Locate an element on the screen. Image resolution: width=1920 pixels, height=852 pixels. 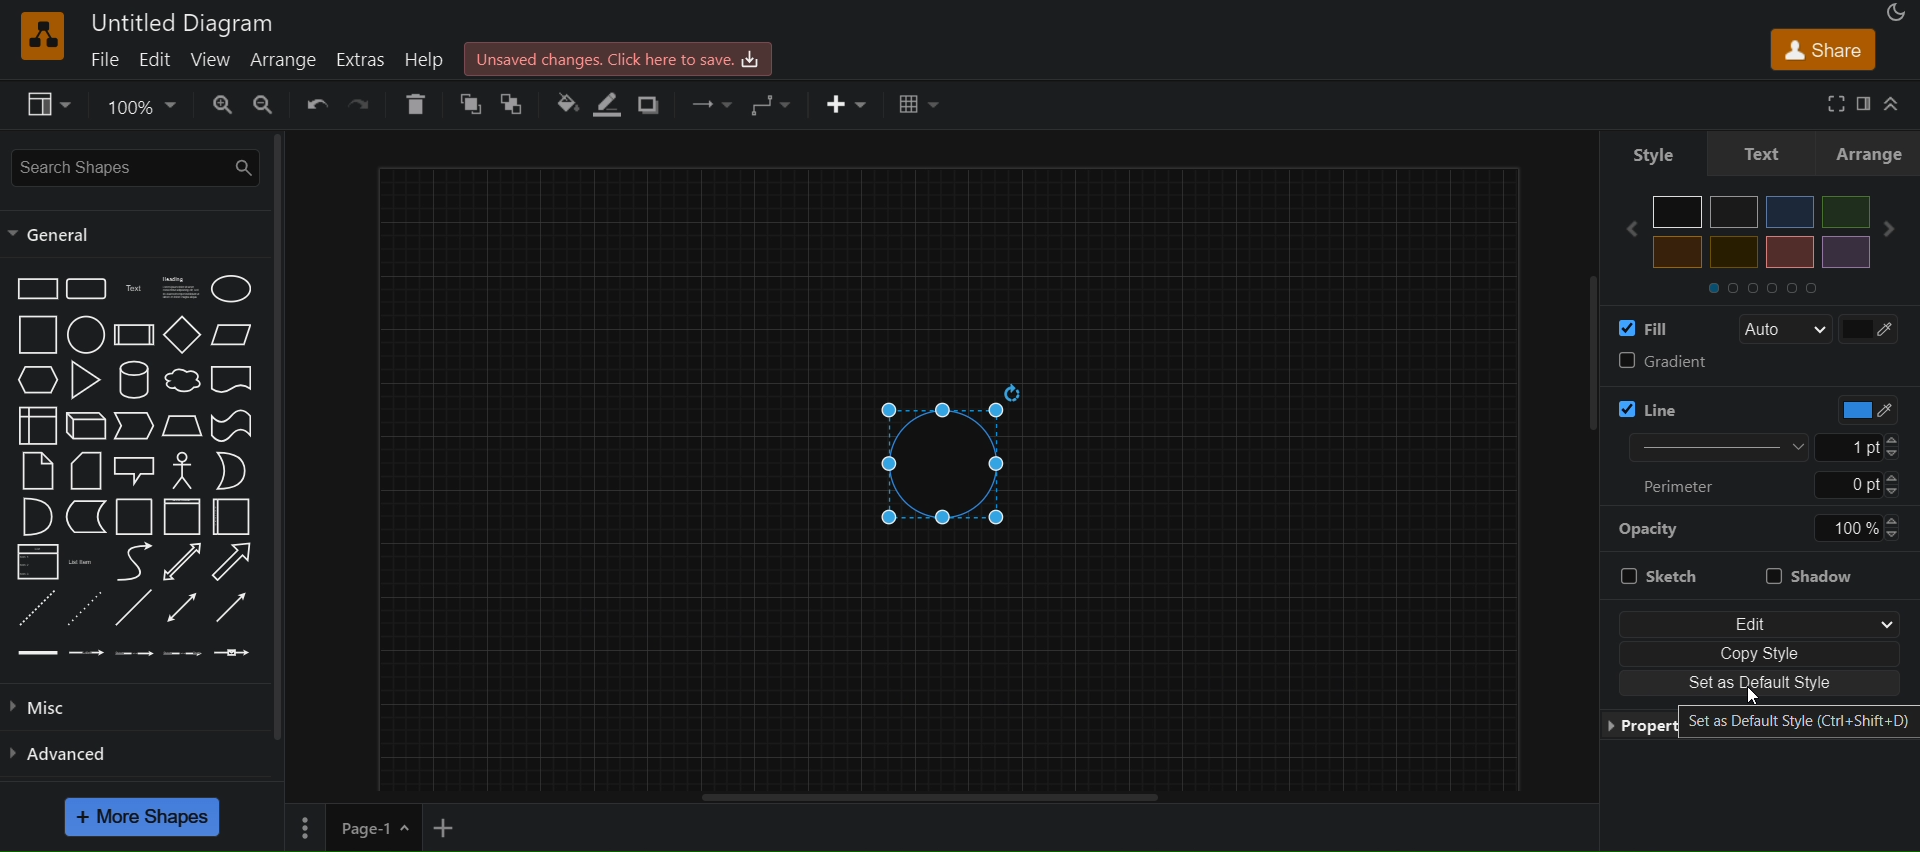
connector 4 is located at coordinates (183, 654).